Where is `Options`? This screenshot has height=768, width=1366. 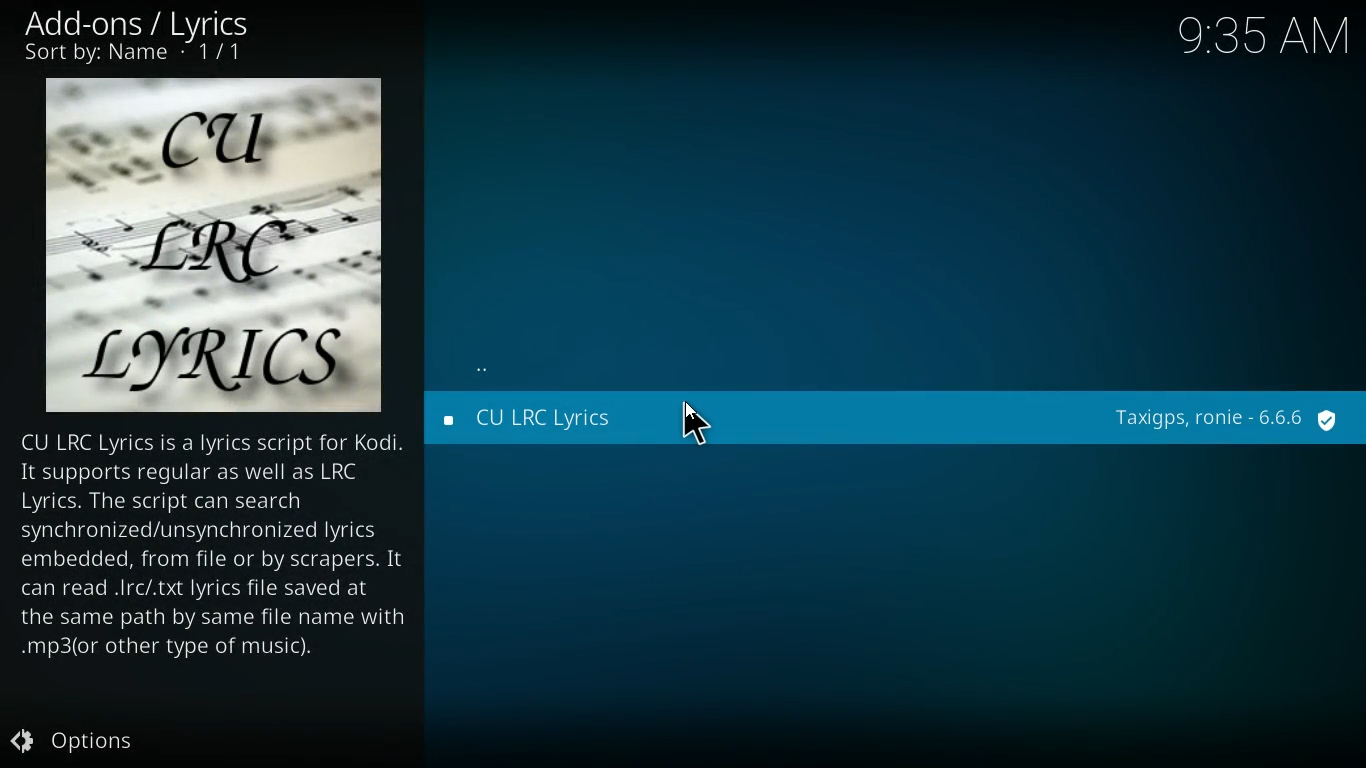
Options is located at coordinates (77, 741).